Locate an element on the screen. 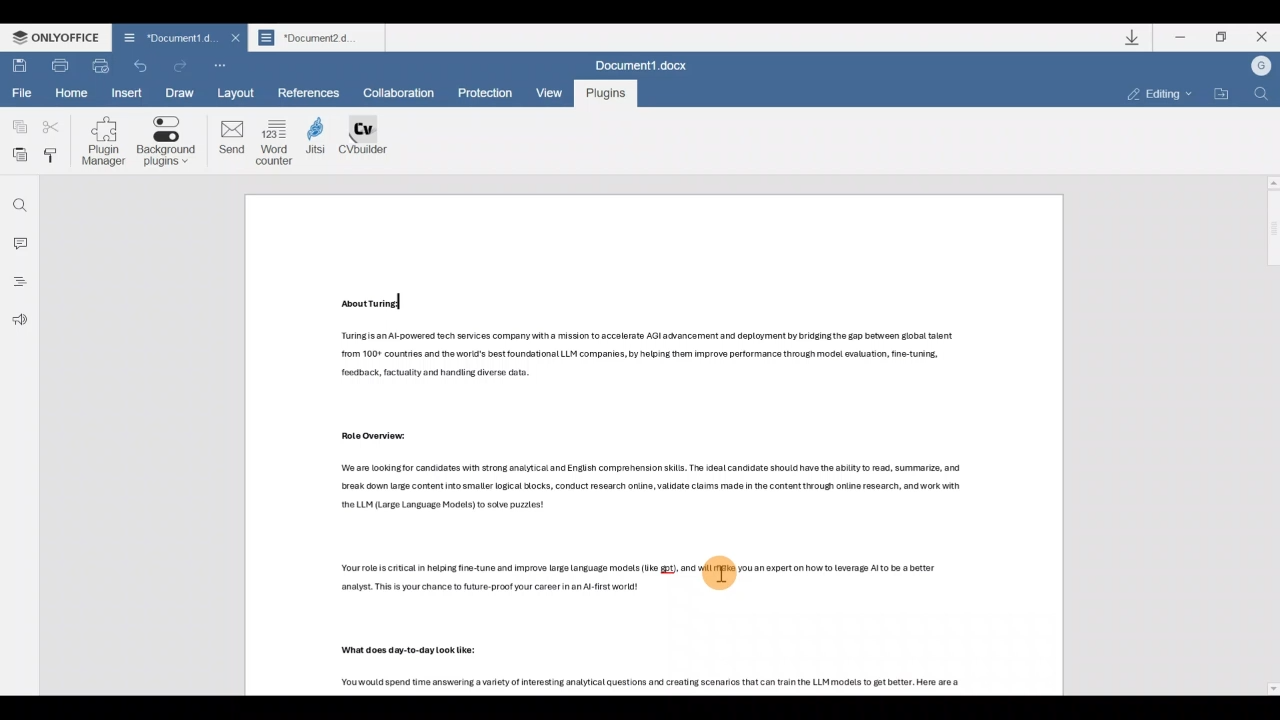 Image resolution: width=1280 pixels, height=720 pixels. CV builder is located at coordinates (364, 139).